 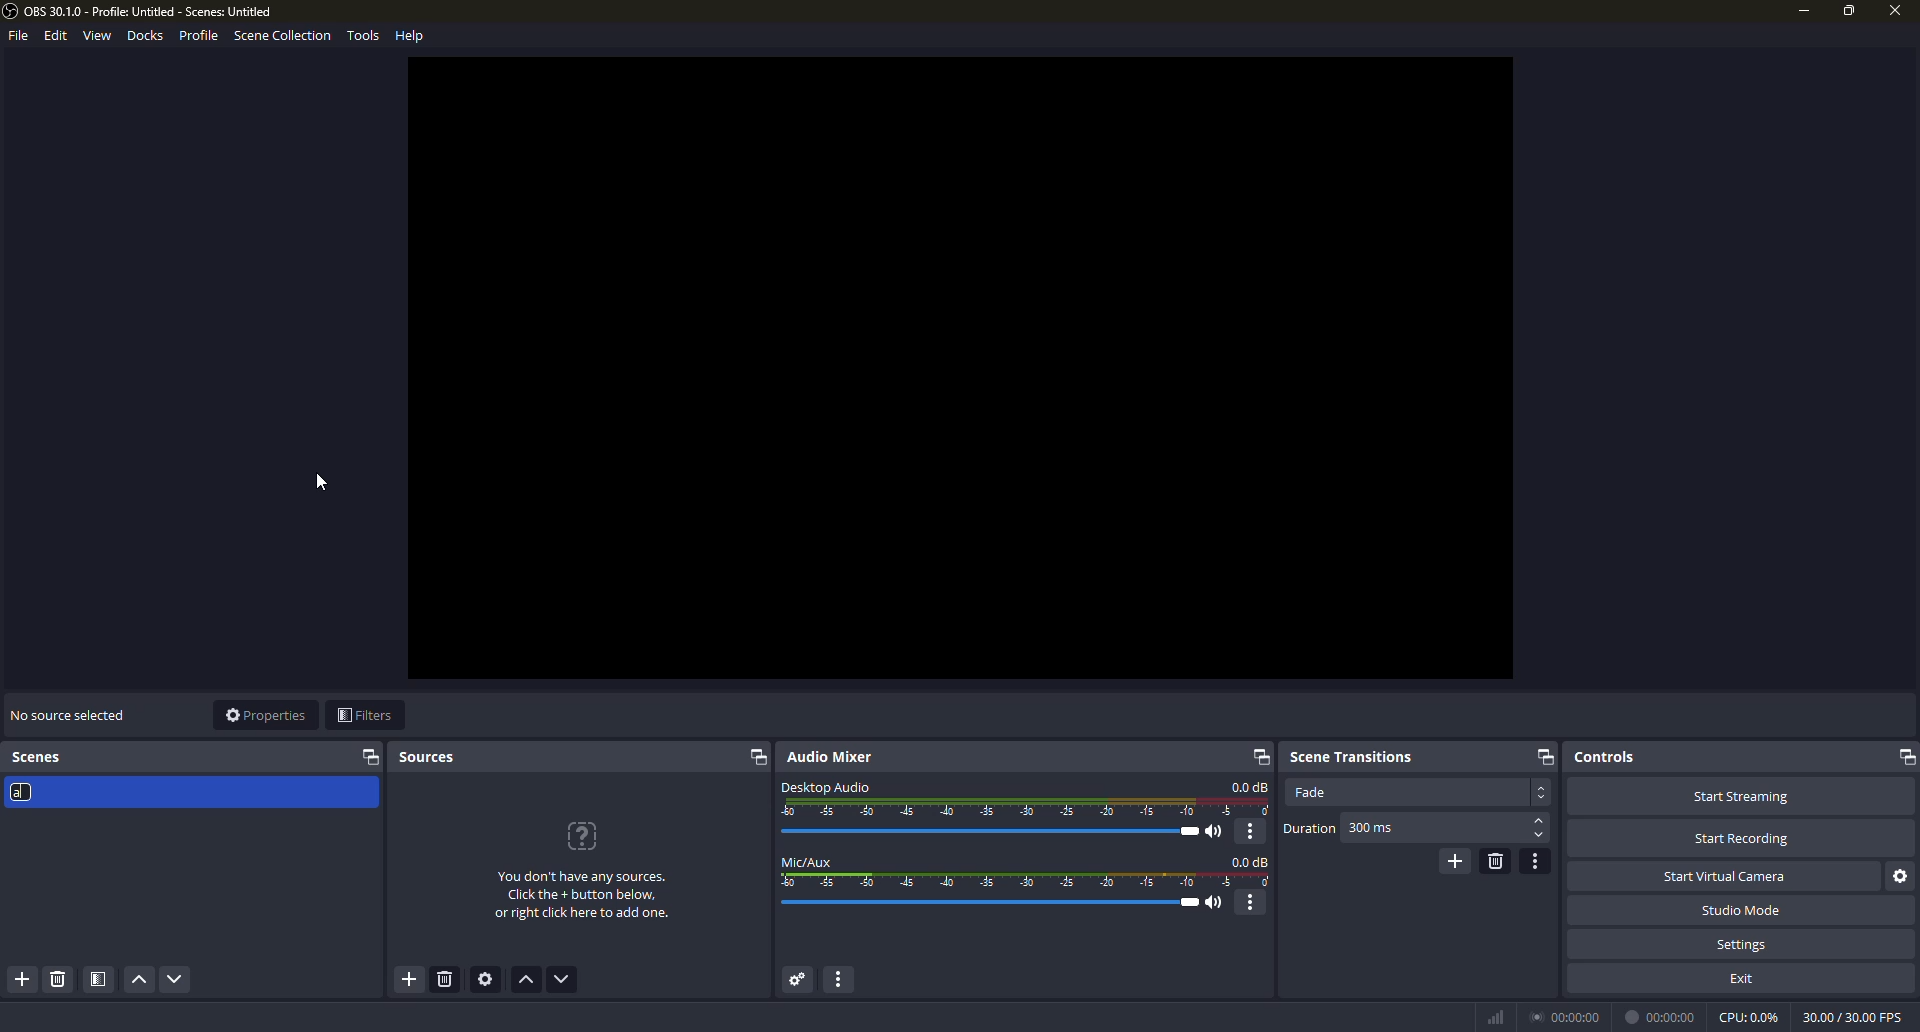 I want to click on mic/aux, so click(x=808, y=861).